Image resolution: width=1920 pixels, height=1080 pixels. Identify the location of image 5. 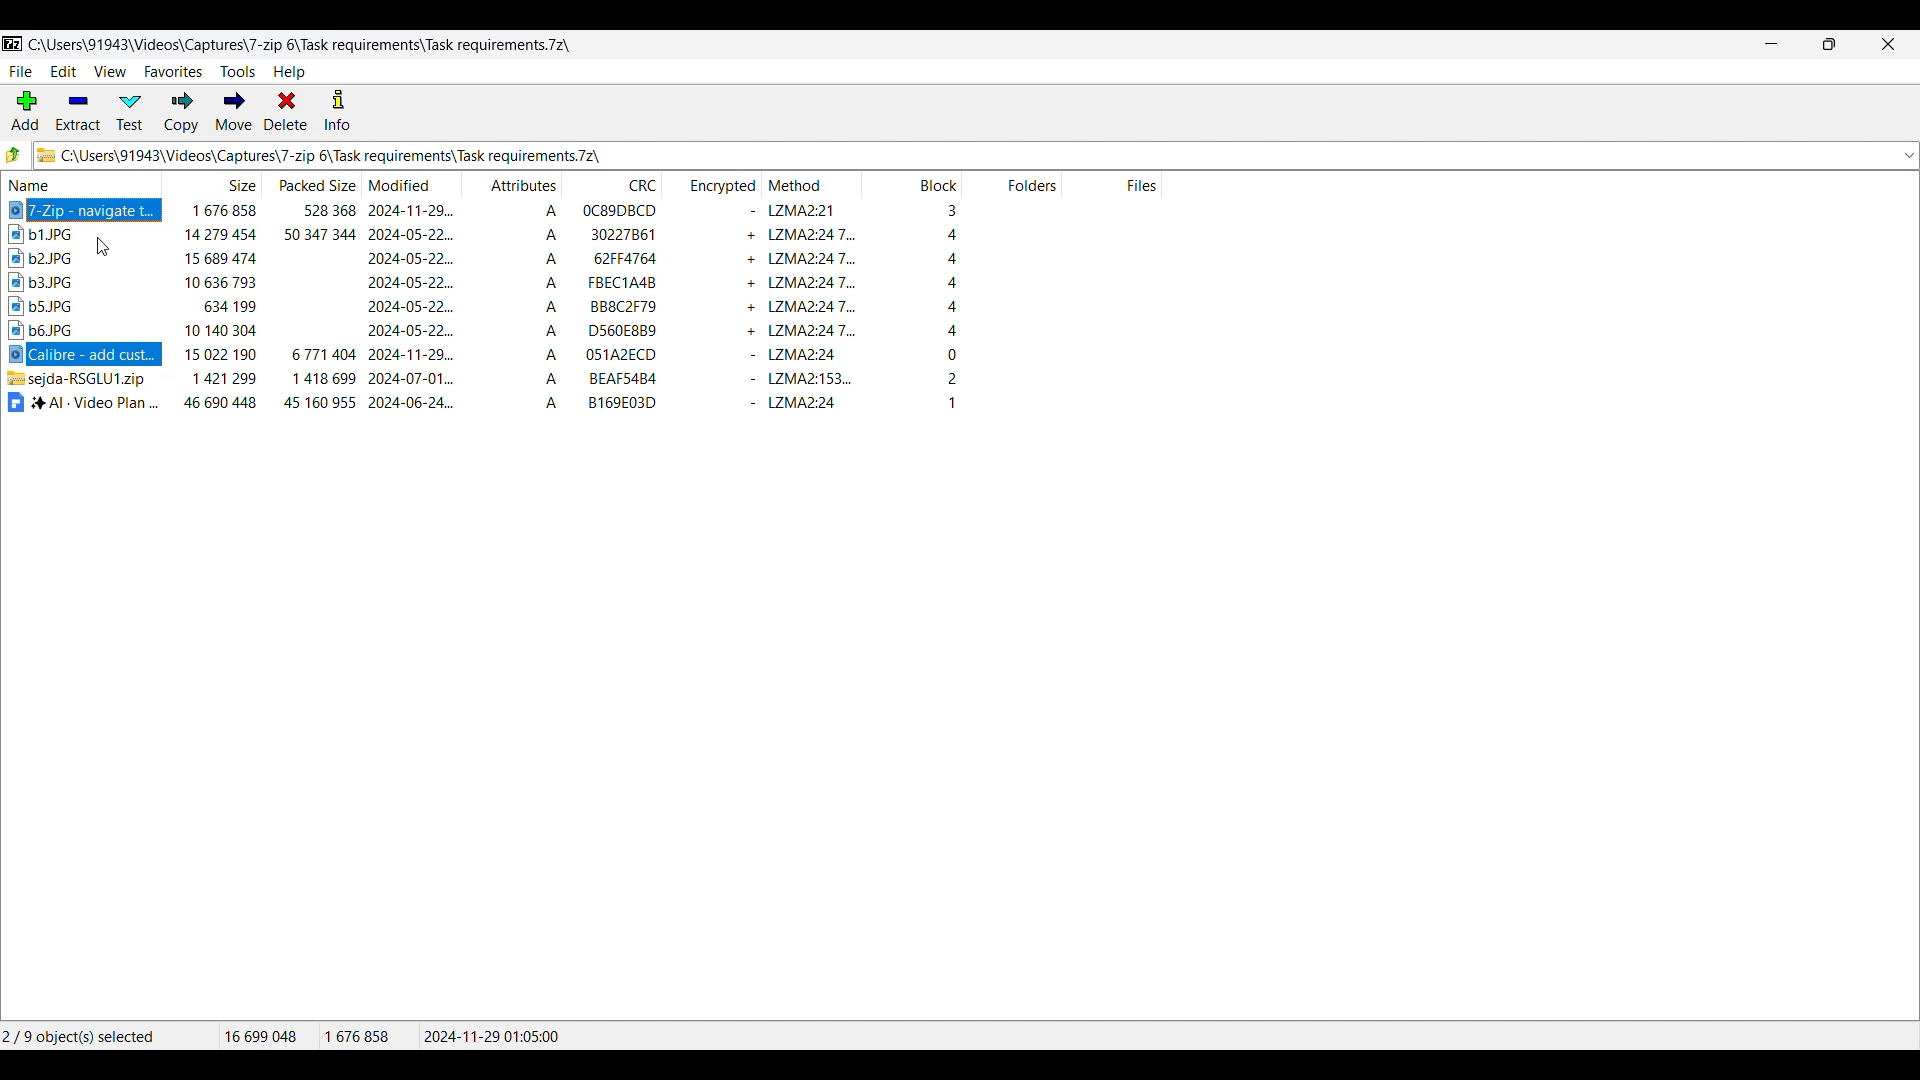
(52, 328).